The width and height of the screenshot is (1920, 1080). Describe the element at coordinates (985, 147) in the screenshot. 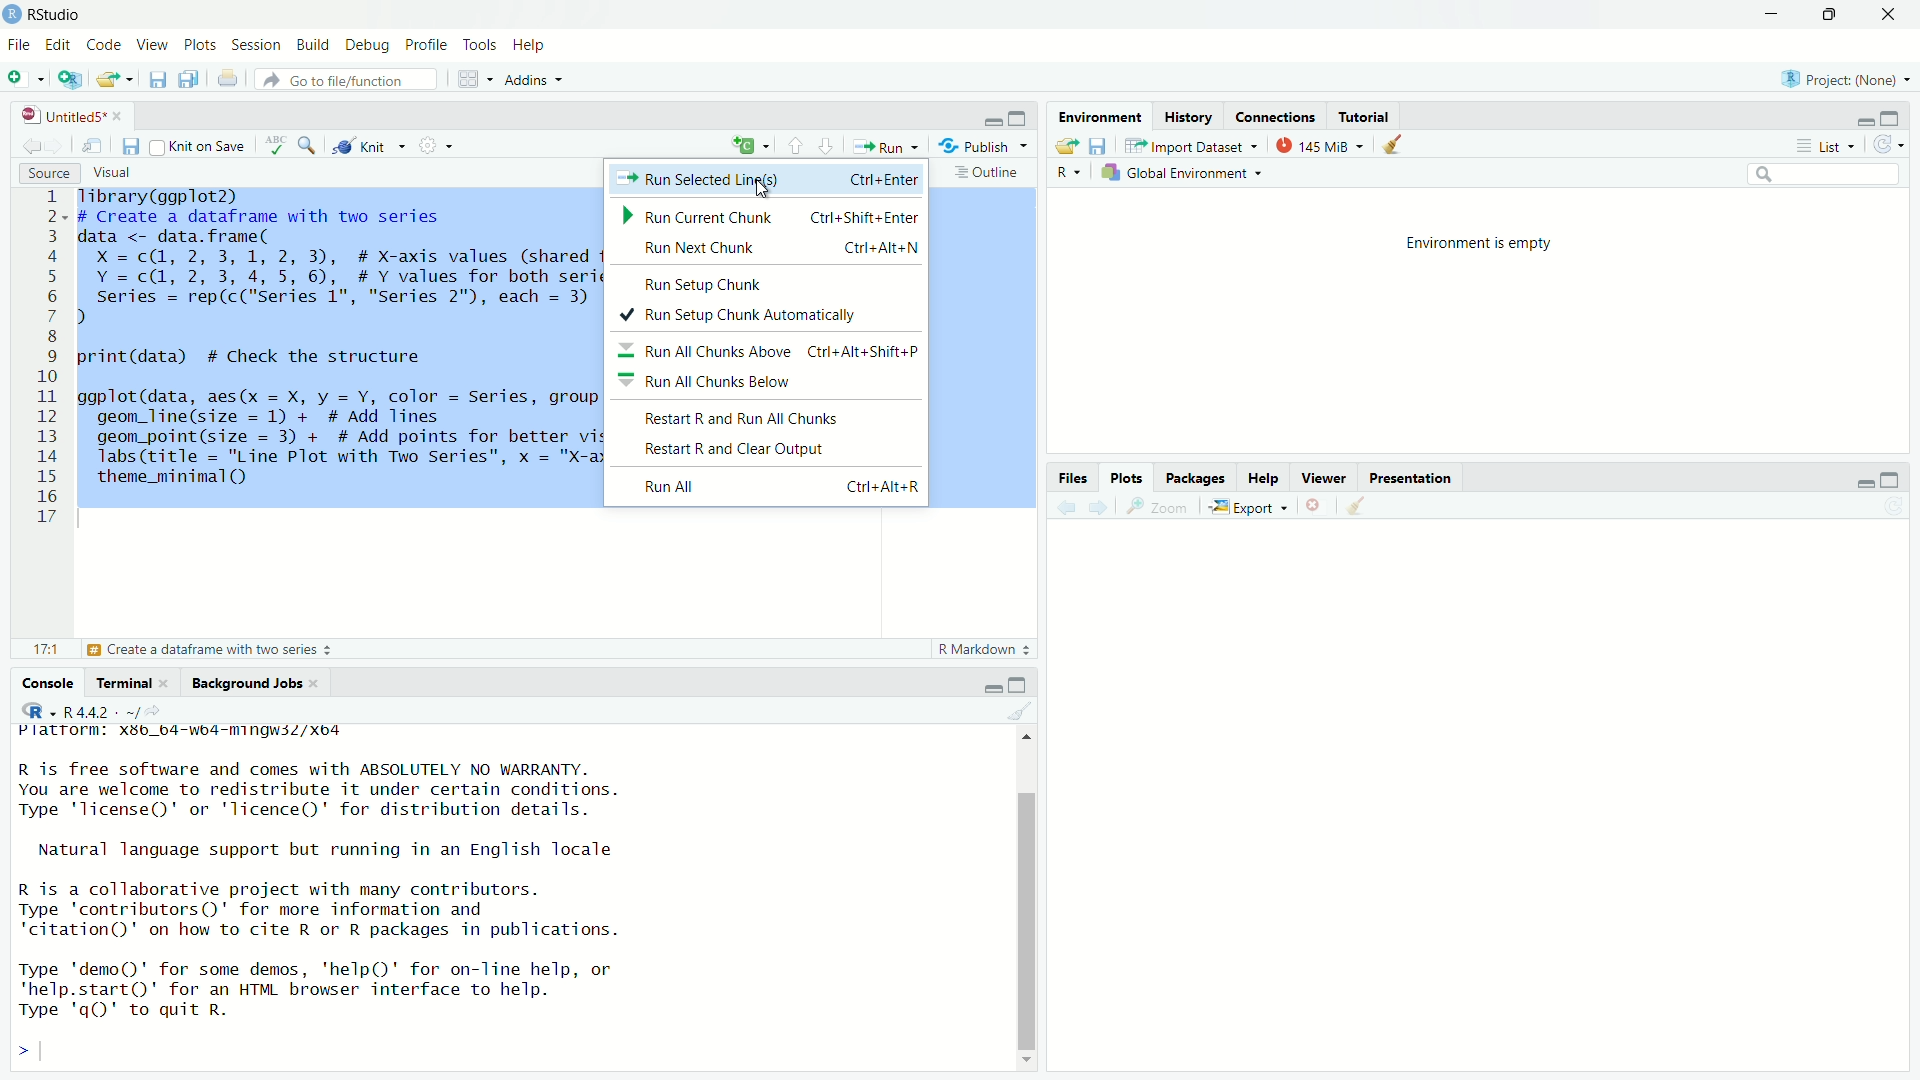

I see `Publish ` at that location.